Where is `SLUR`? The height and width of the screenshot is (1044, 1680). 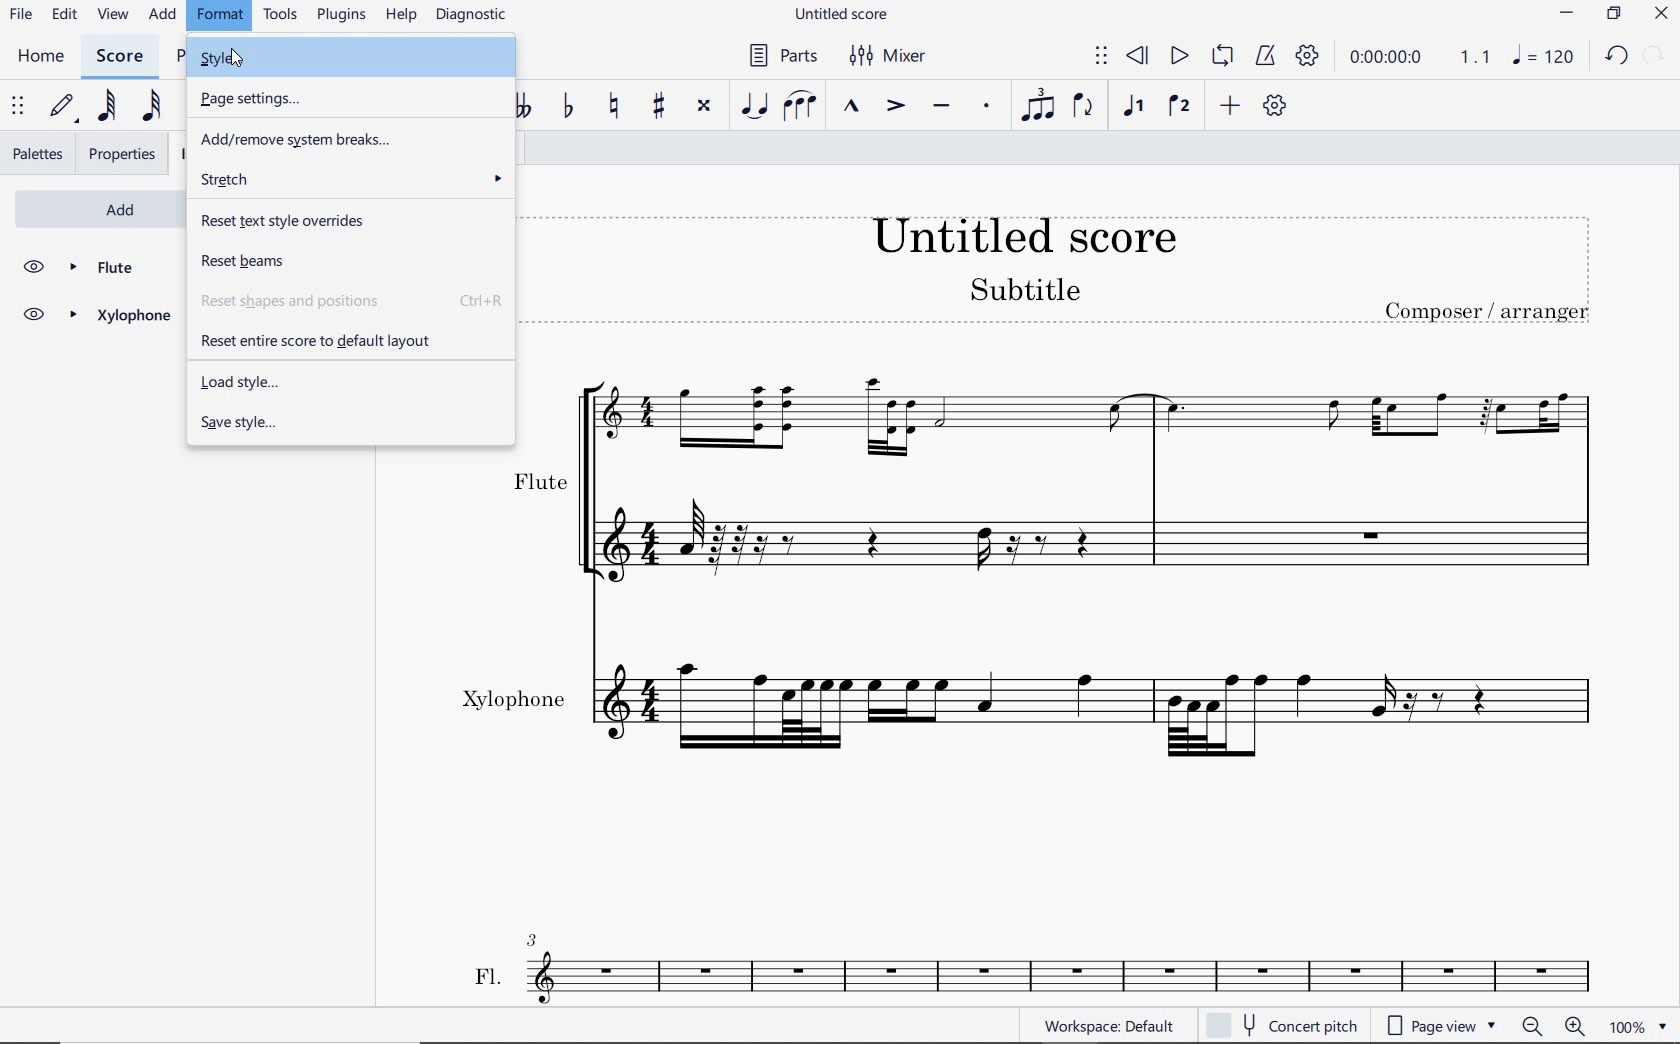 SLUR is located at coordinates (801, 106).